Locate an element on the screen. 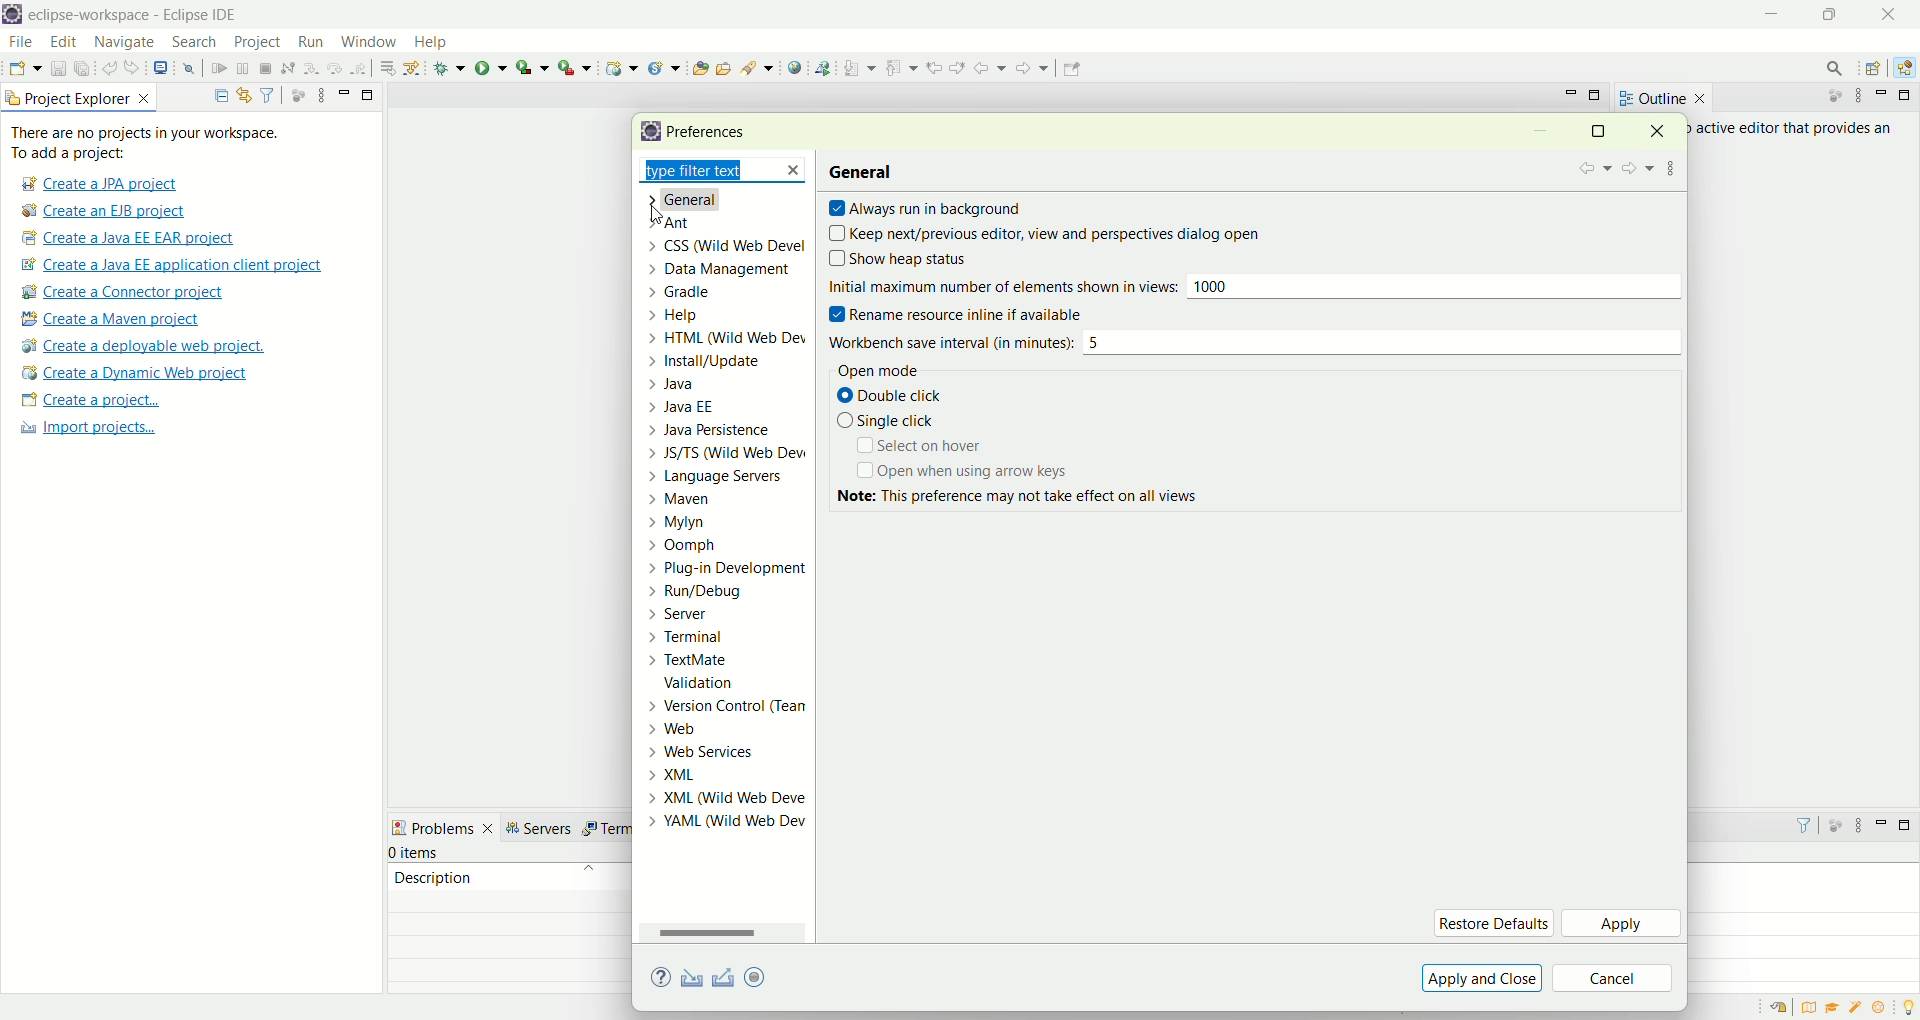  restore default is located at coordinates (1493, 923).